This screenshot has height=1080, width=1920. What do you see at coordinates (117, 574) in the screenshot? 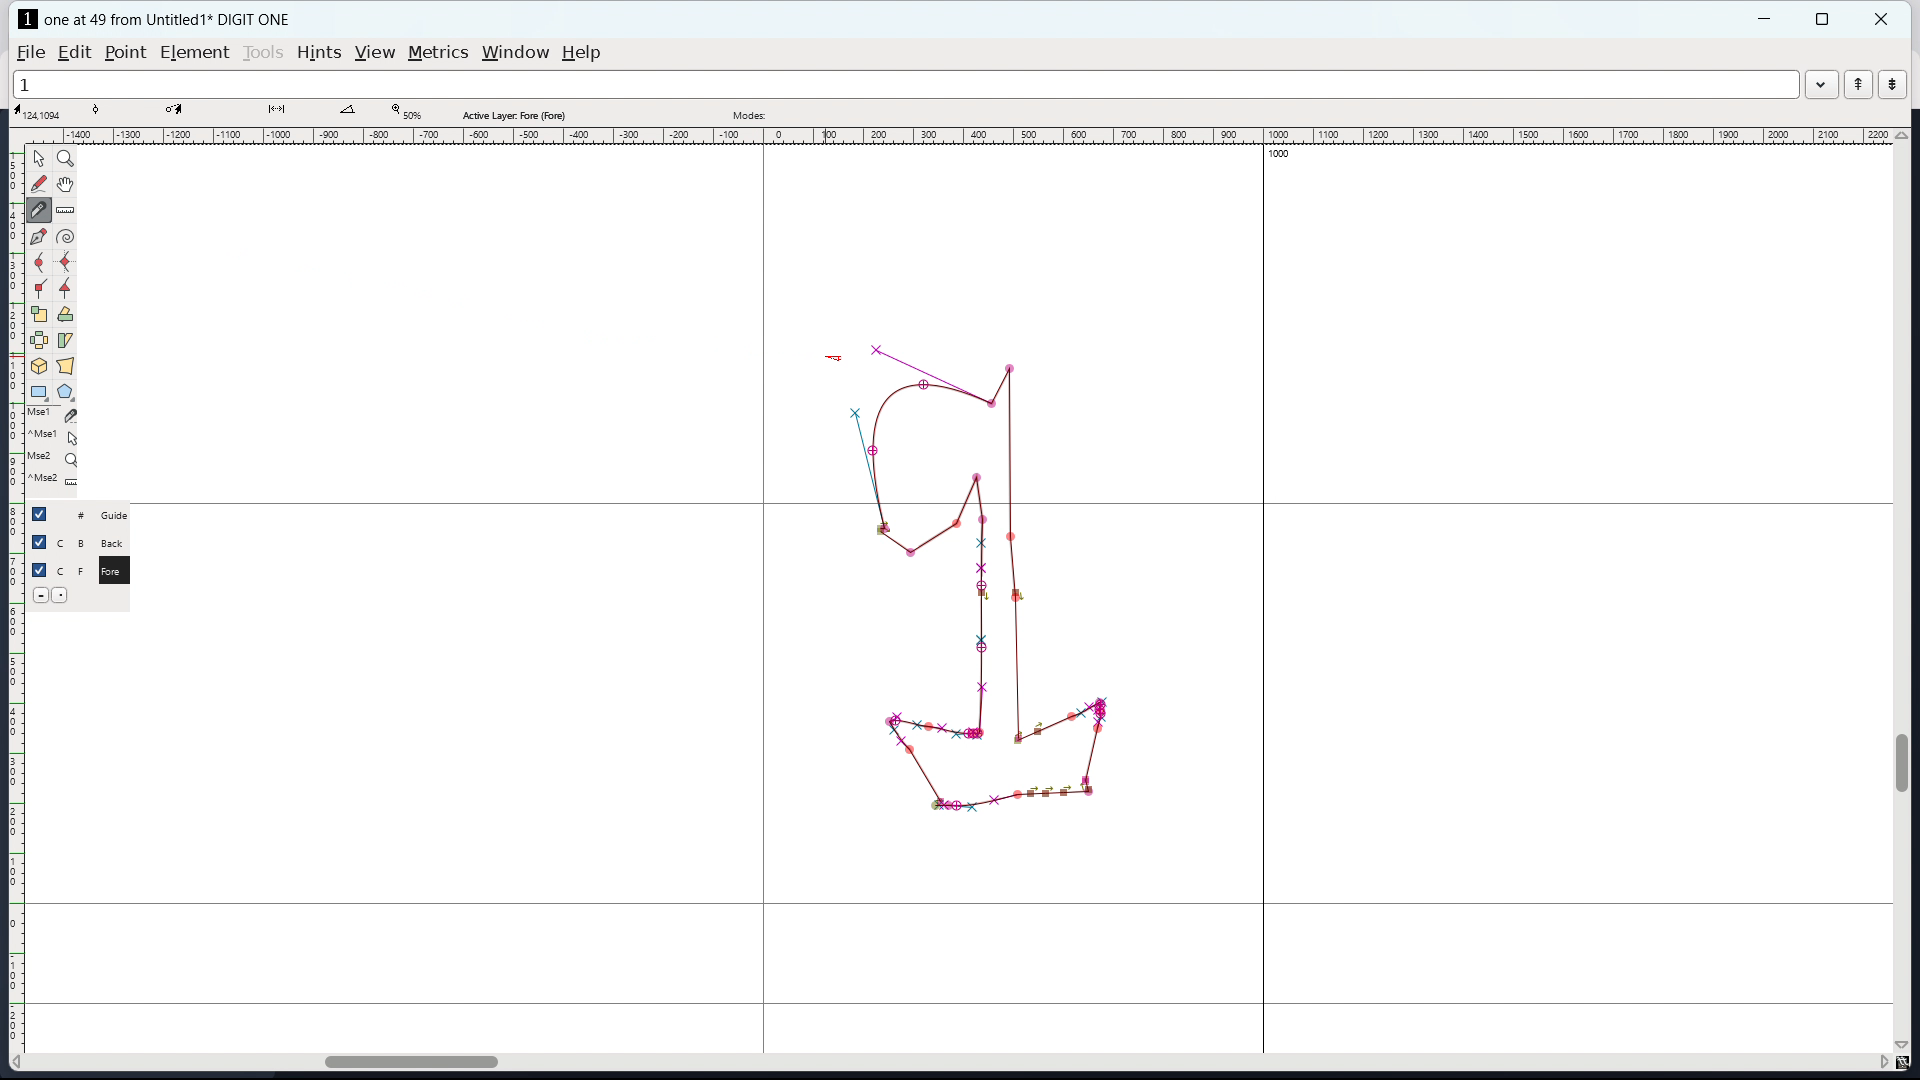
I see `fore` at bounding box center [117, 574].